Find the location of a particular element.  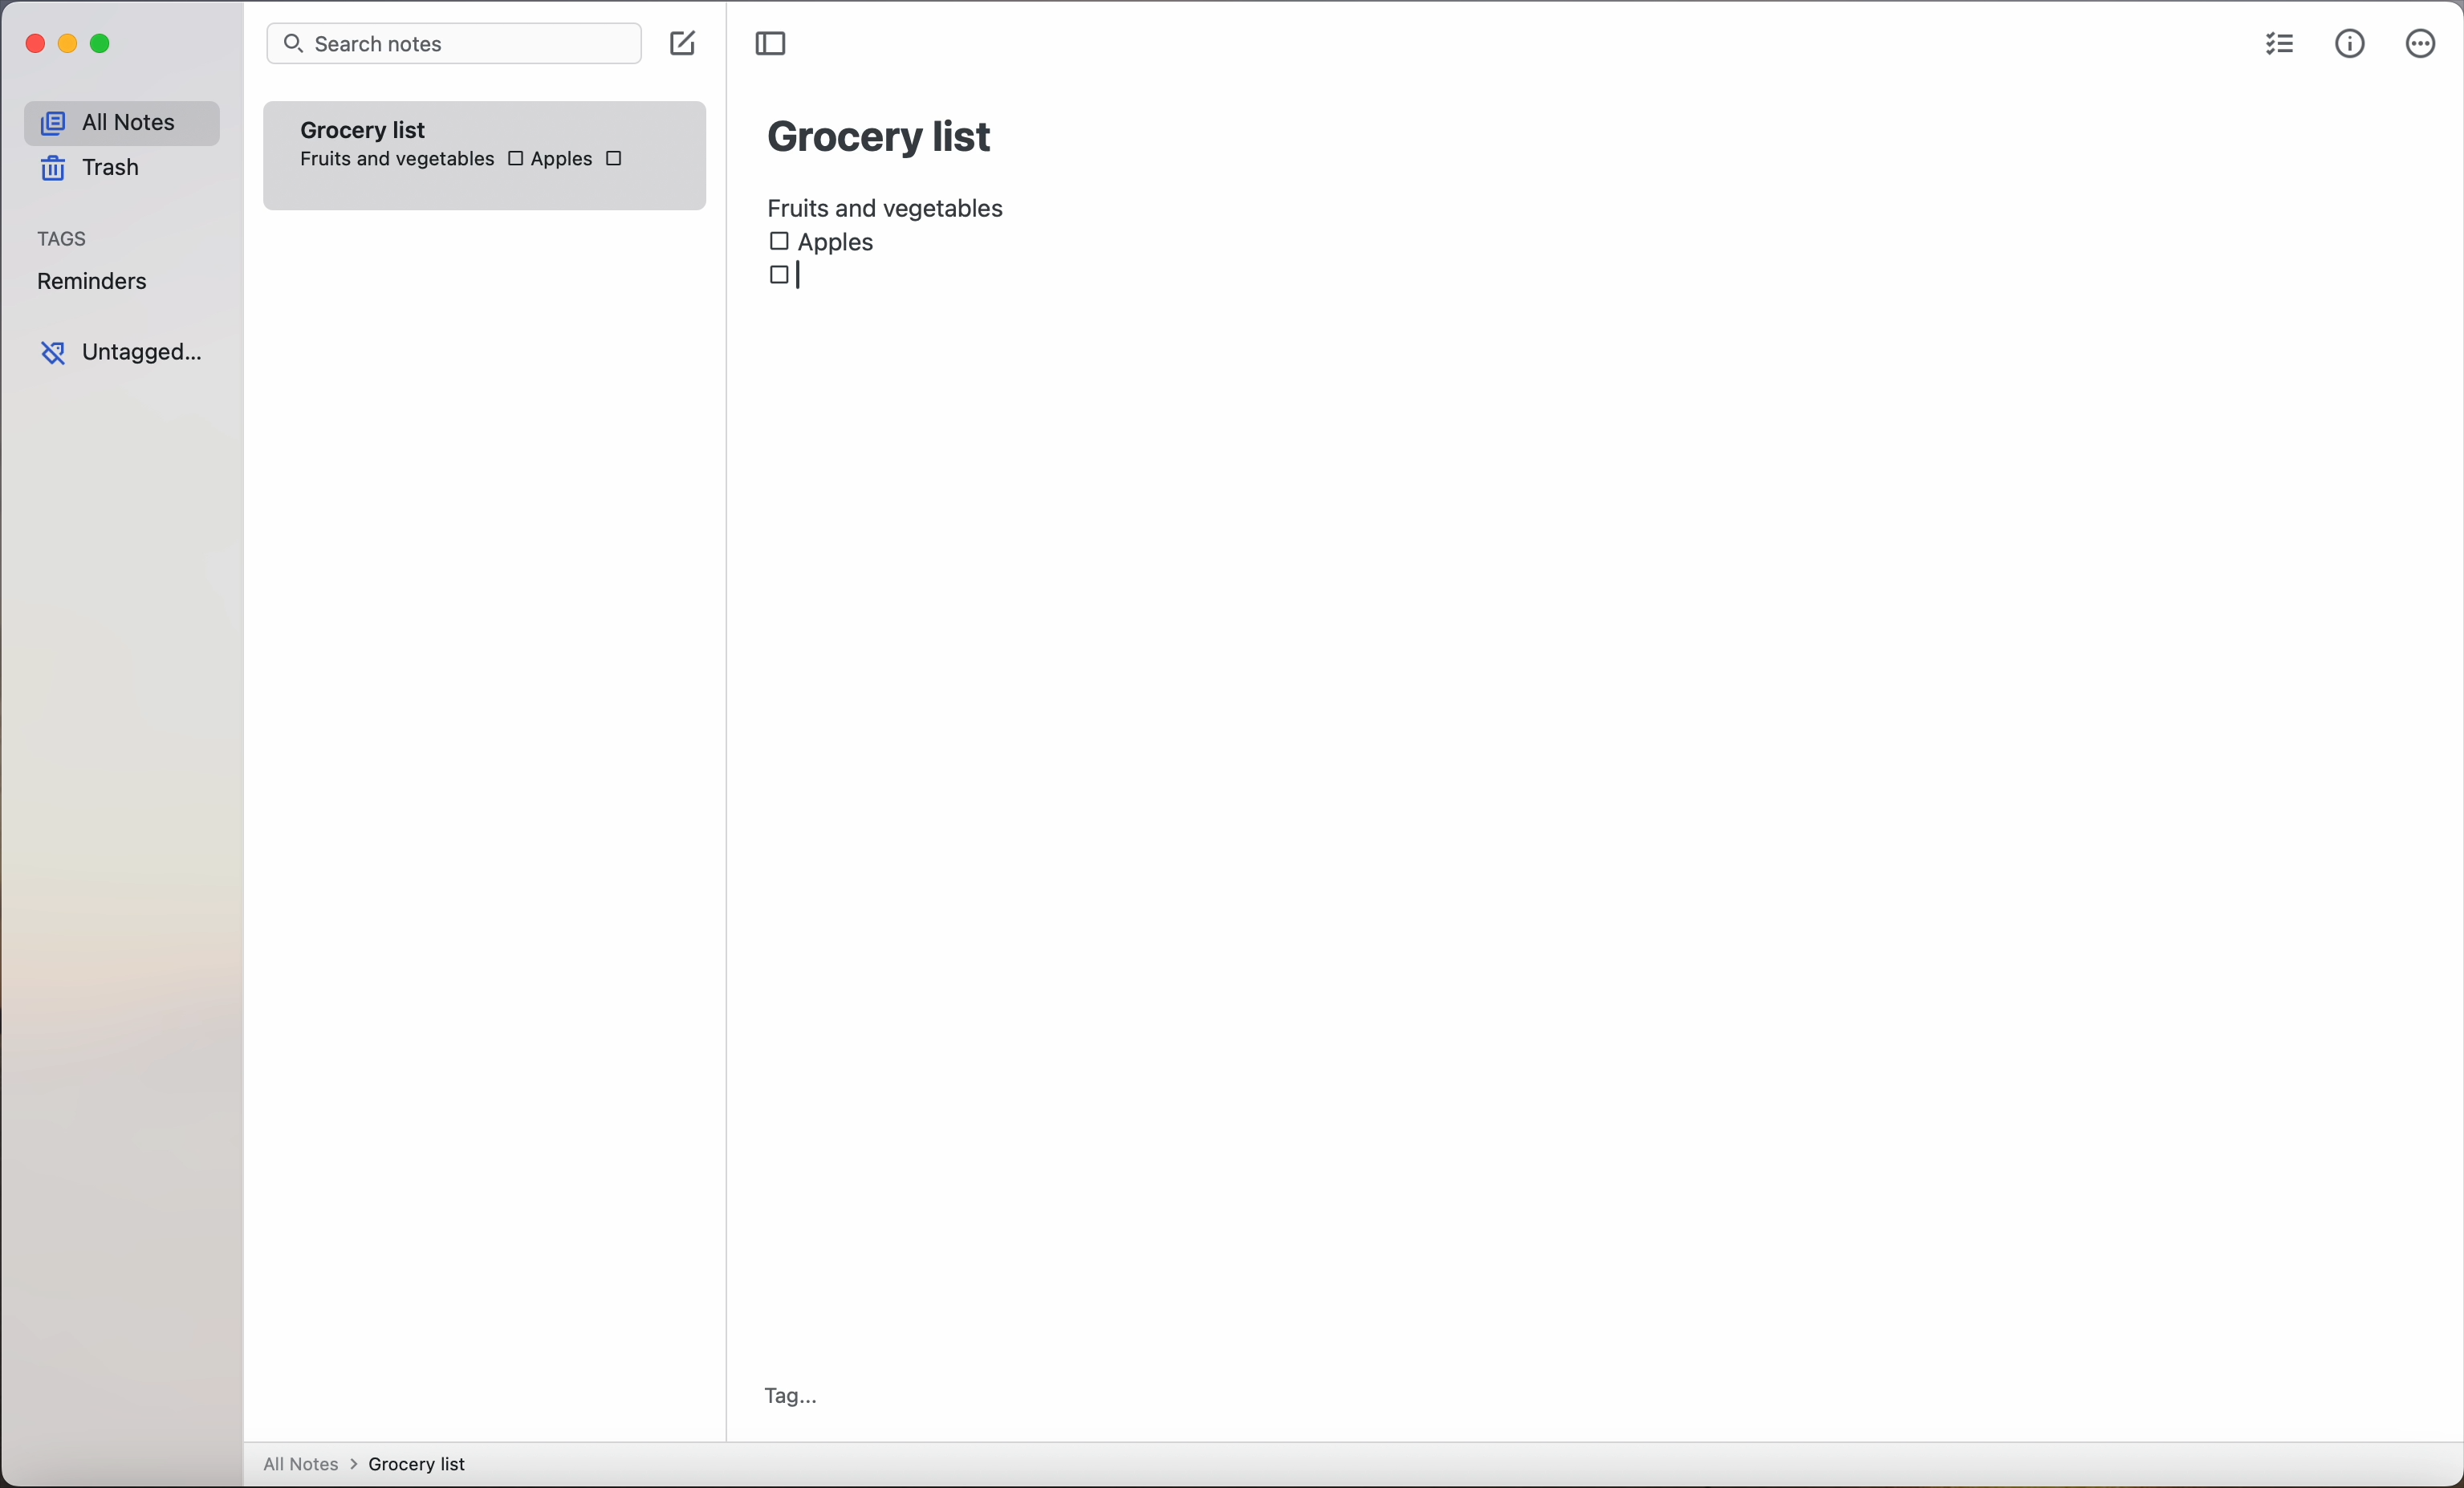

Apples checkbox is located at coordinates (824, 241).